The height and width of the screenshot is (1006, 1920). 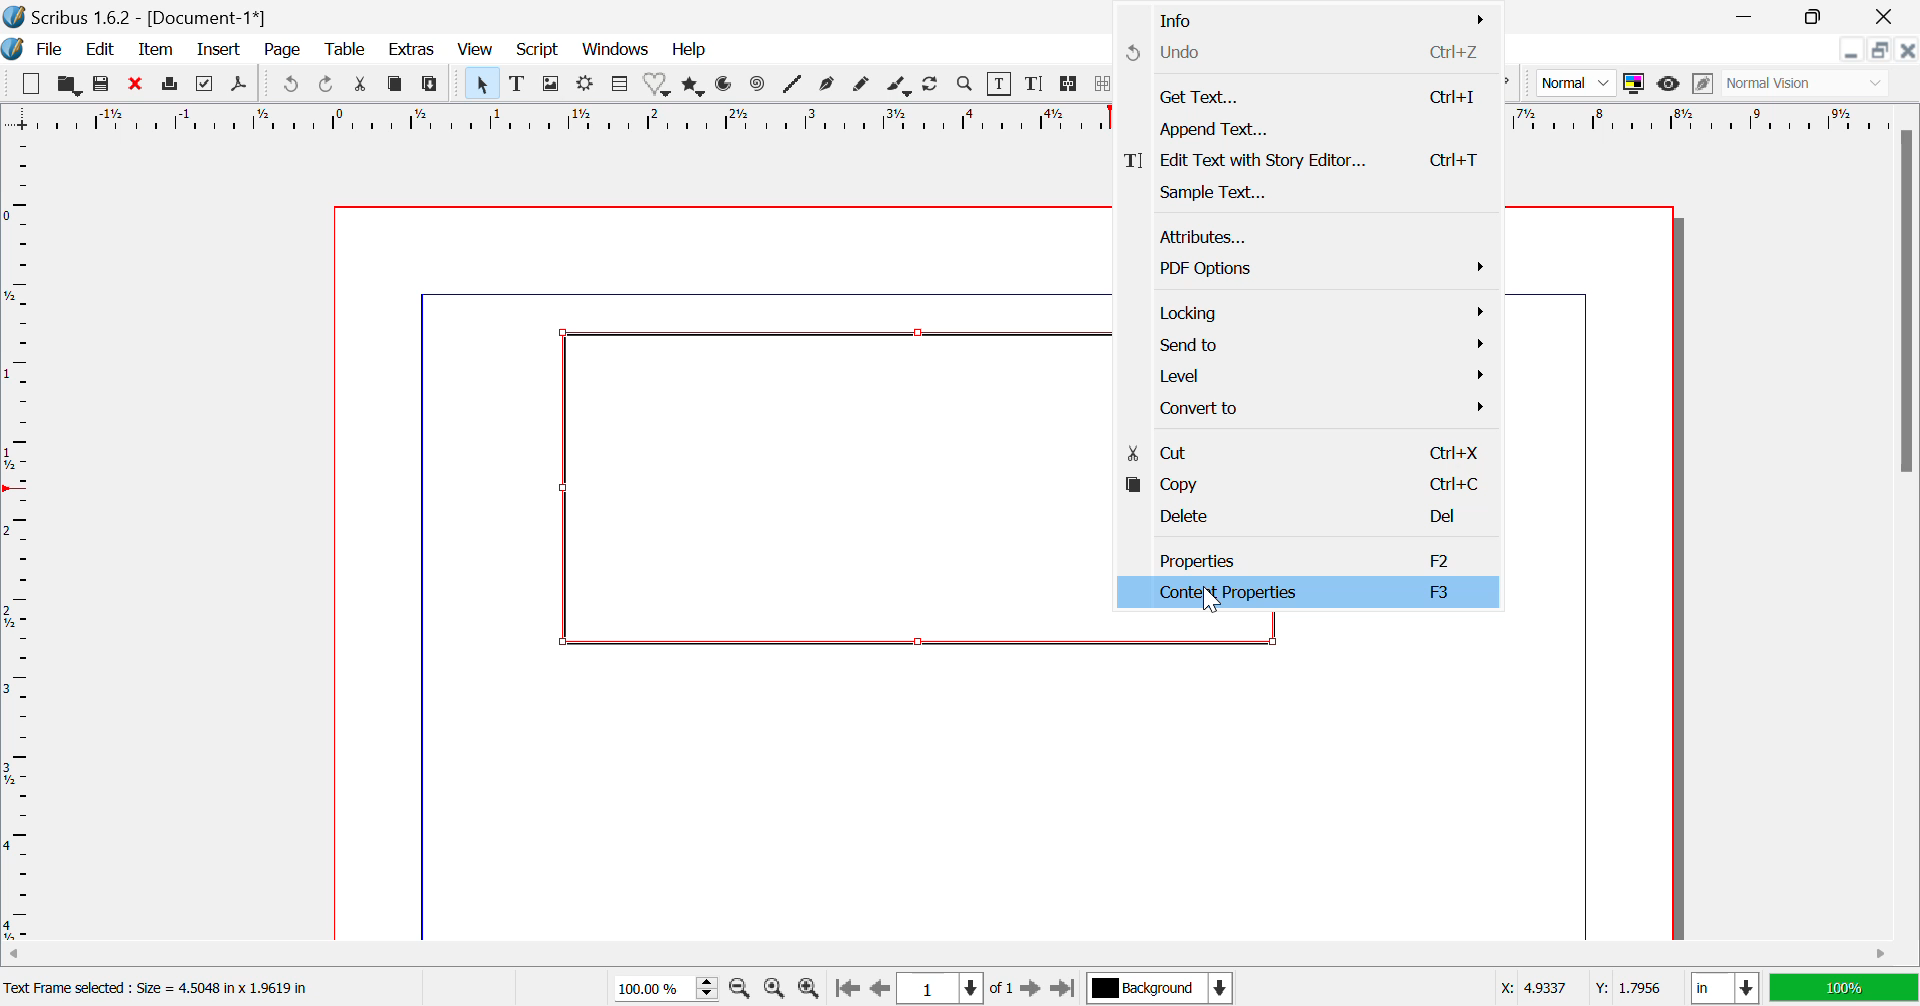 I want to click on New, so click(x=30, y=83).